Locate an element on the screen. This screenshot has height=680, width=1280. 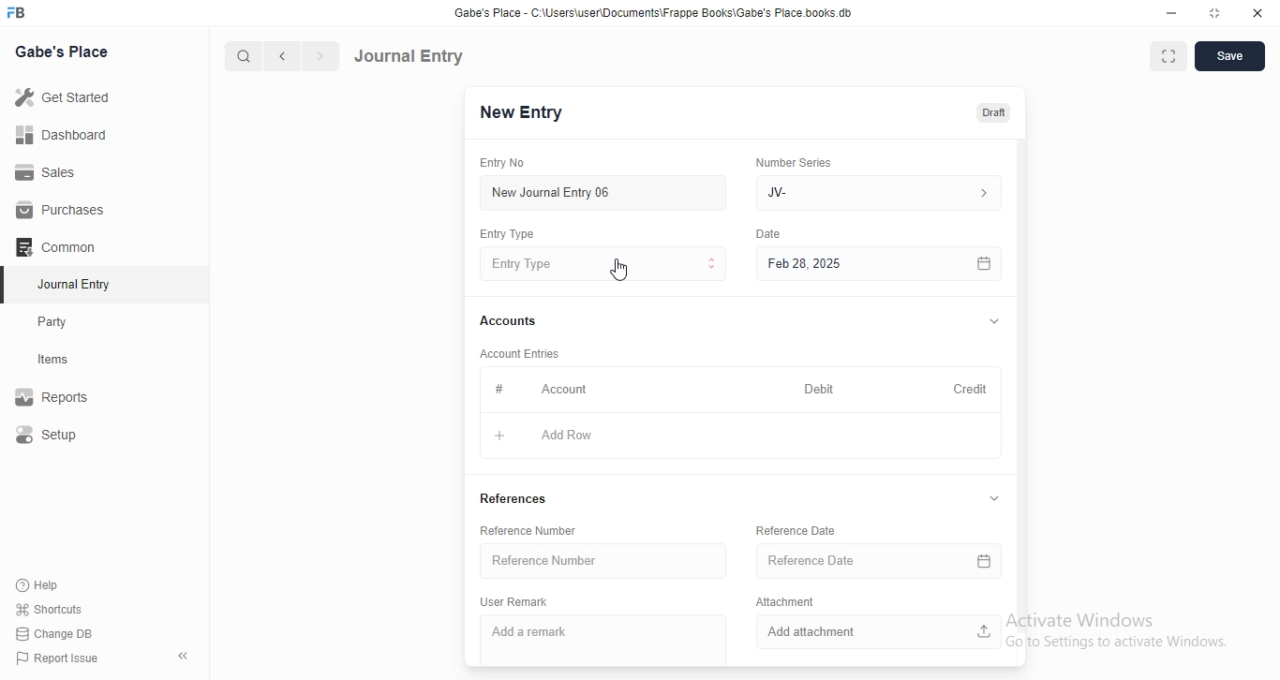
Add Row is located at coordinates (547, 435).